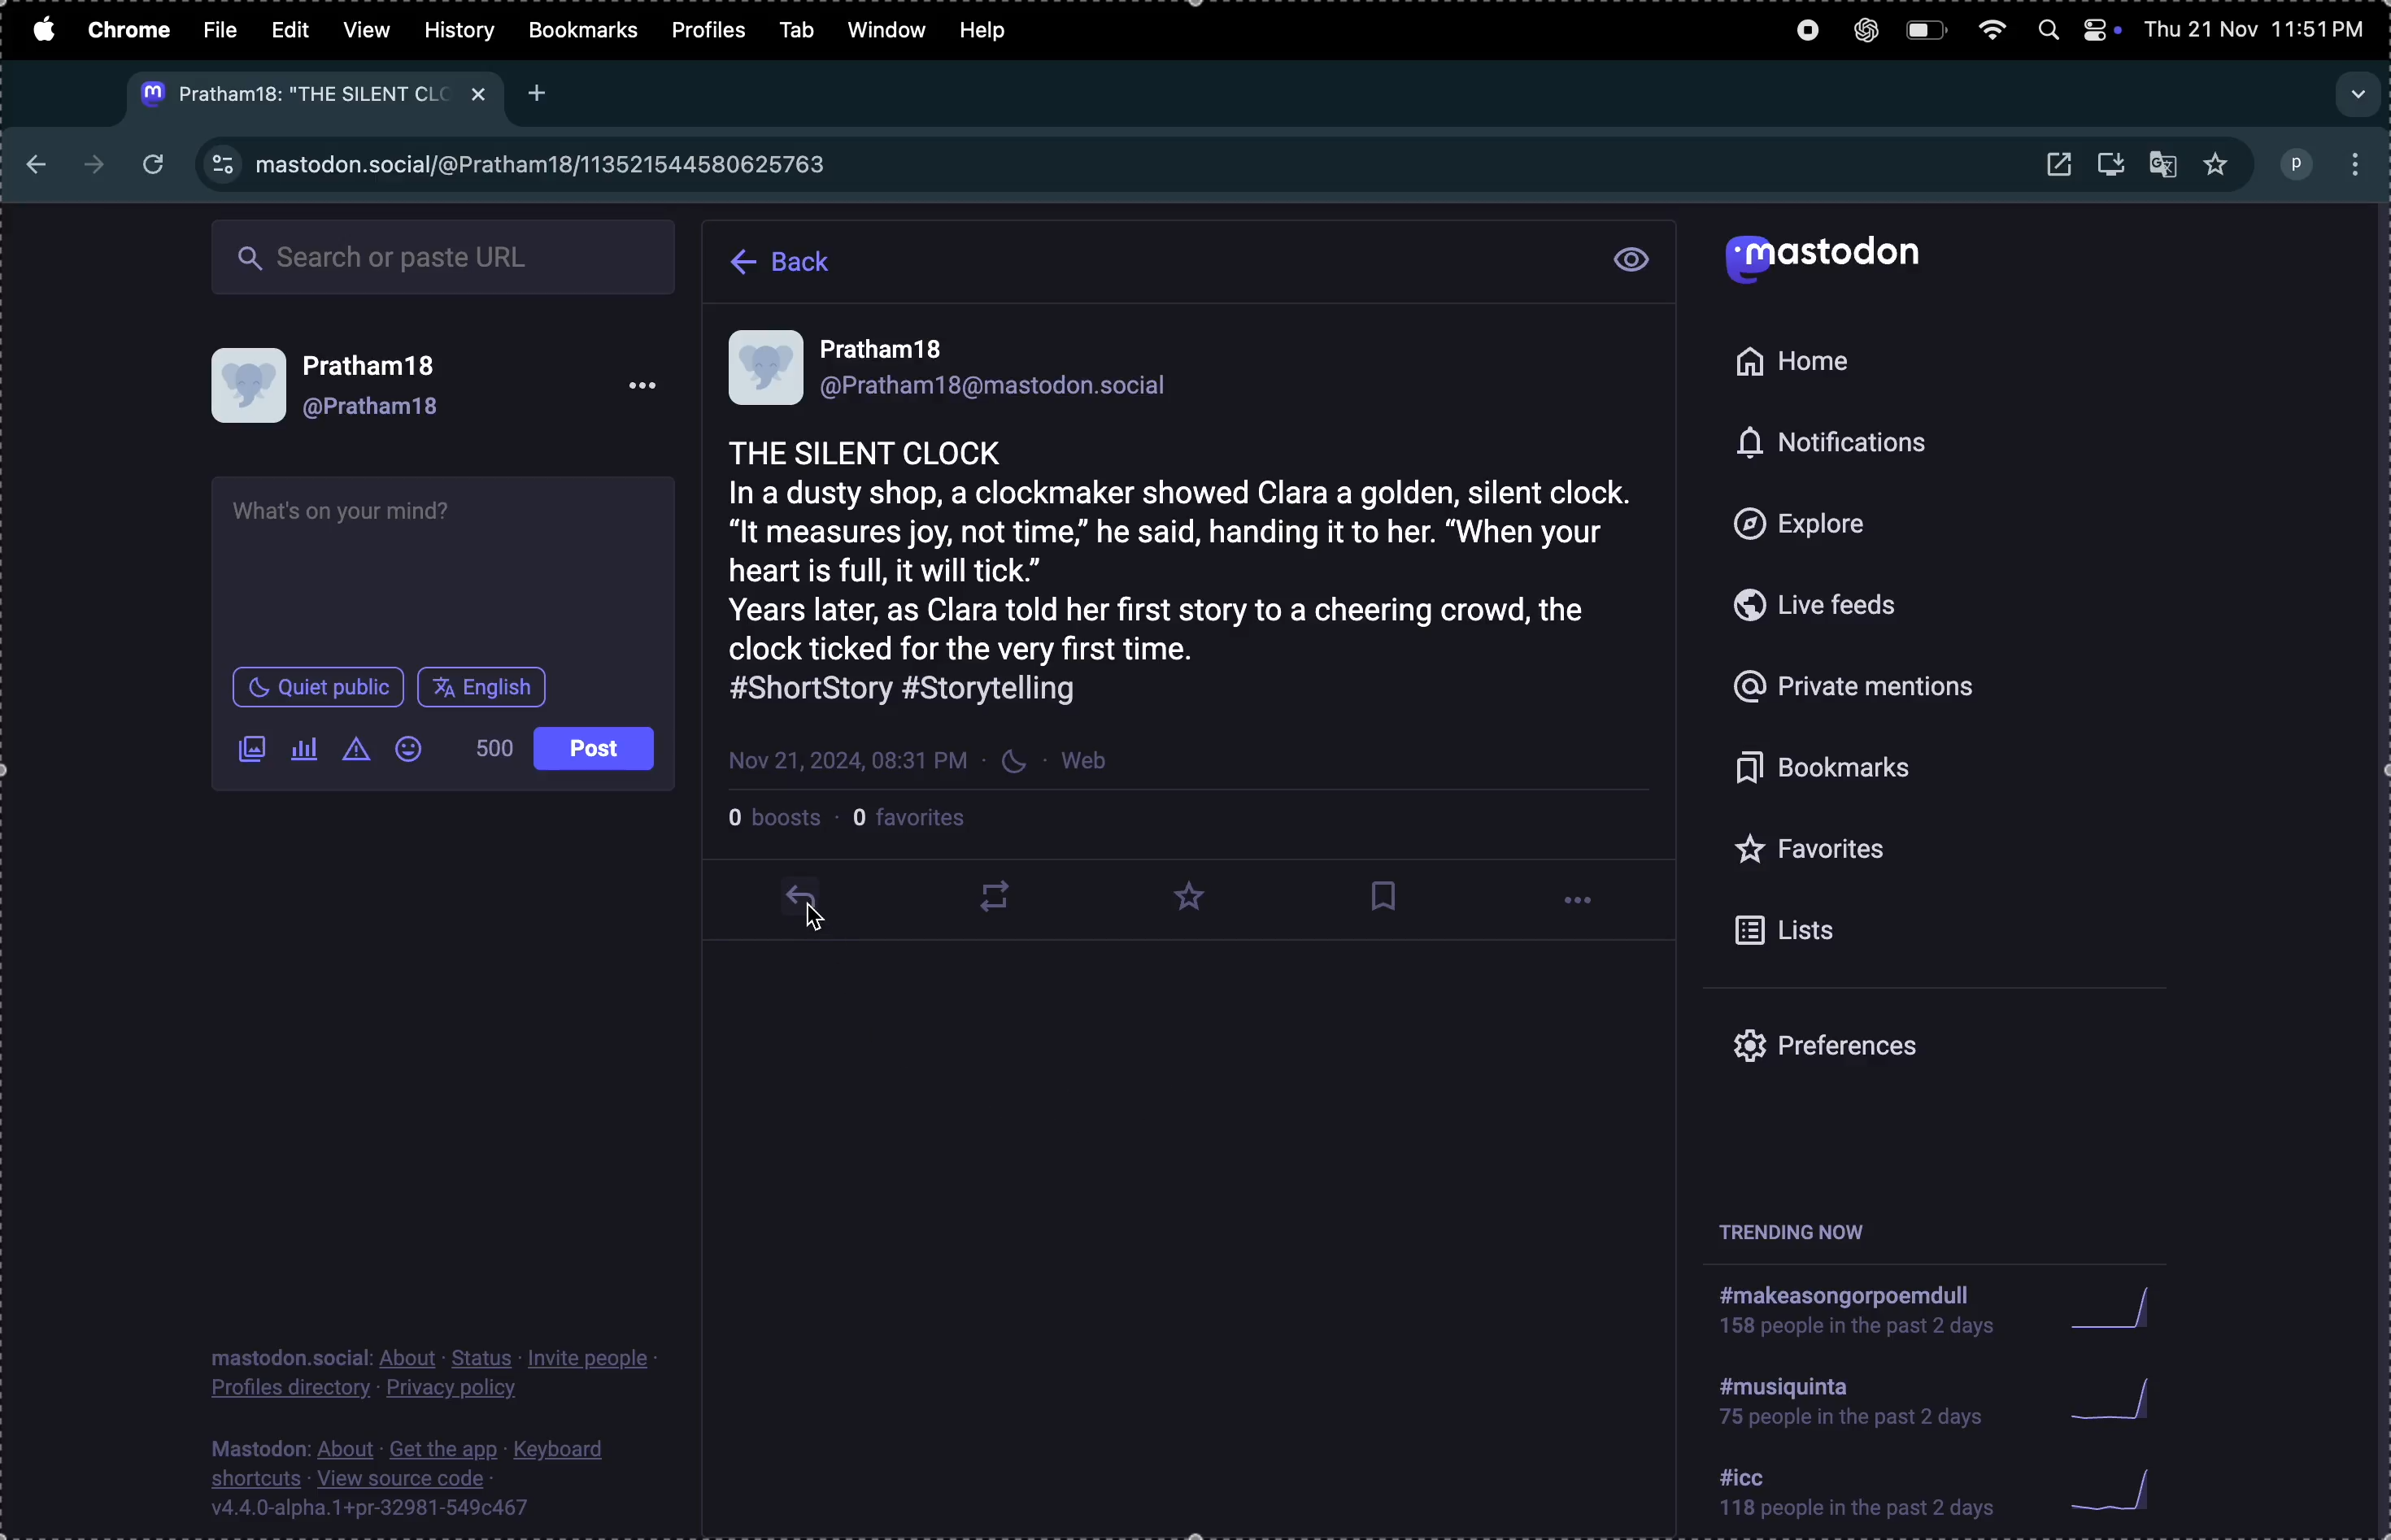 Image resolution: width=2391 pixels, height=1540 pixels. What do you see at coordinates (1889, 852) in the screenshot?
I see `favourites` at bounding box center [1889, 852].